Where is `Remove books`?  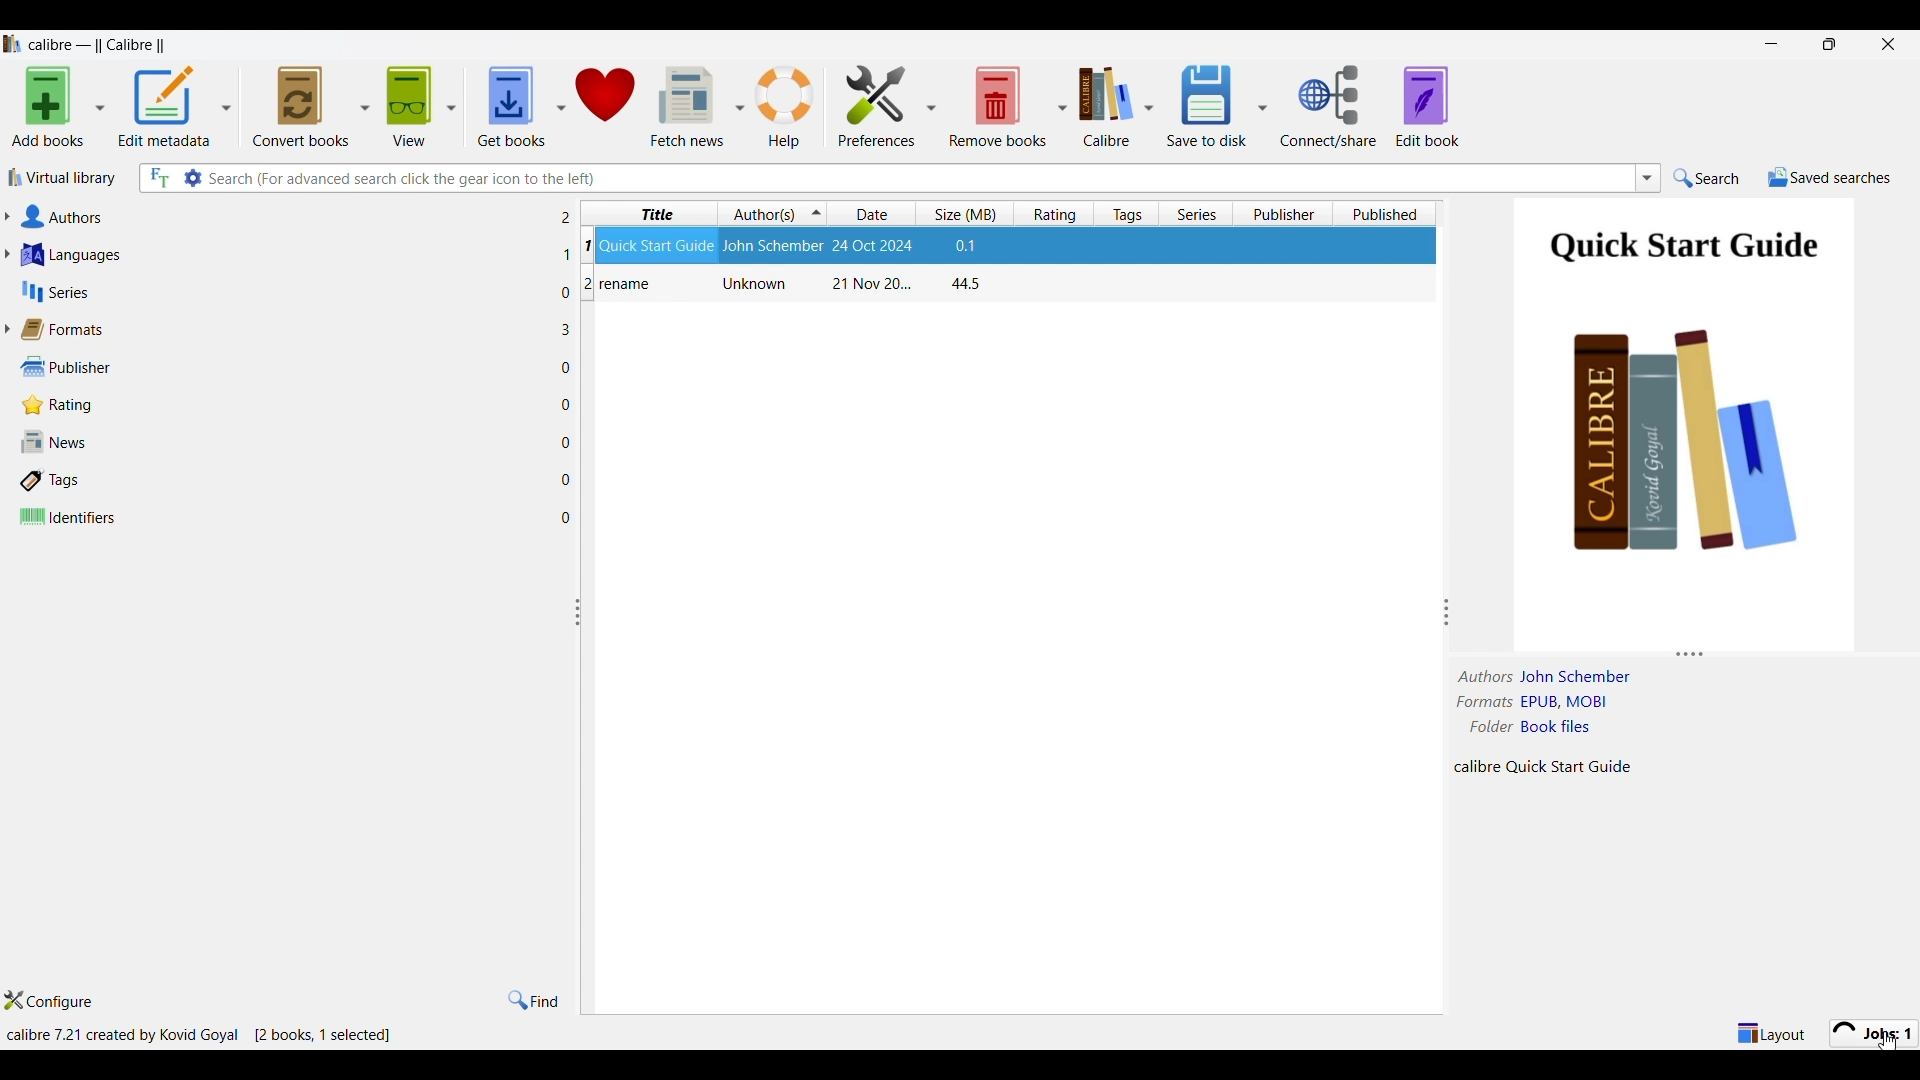
Remove books is located at coordinates (997, 106).